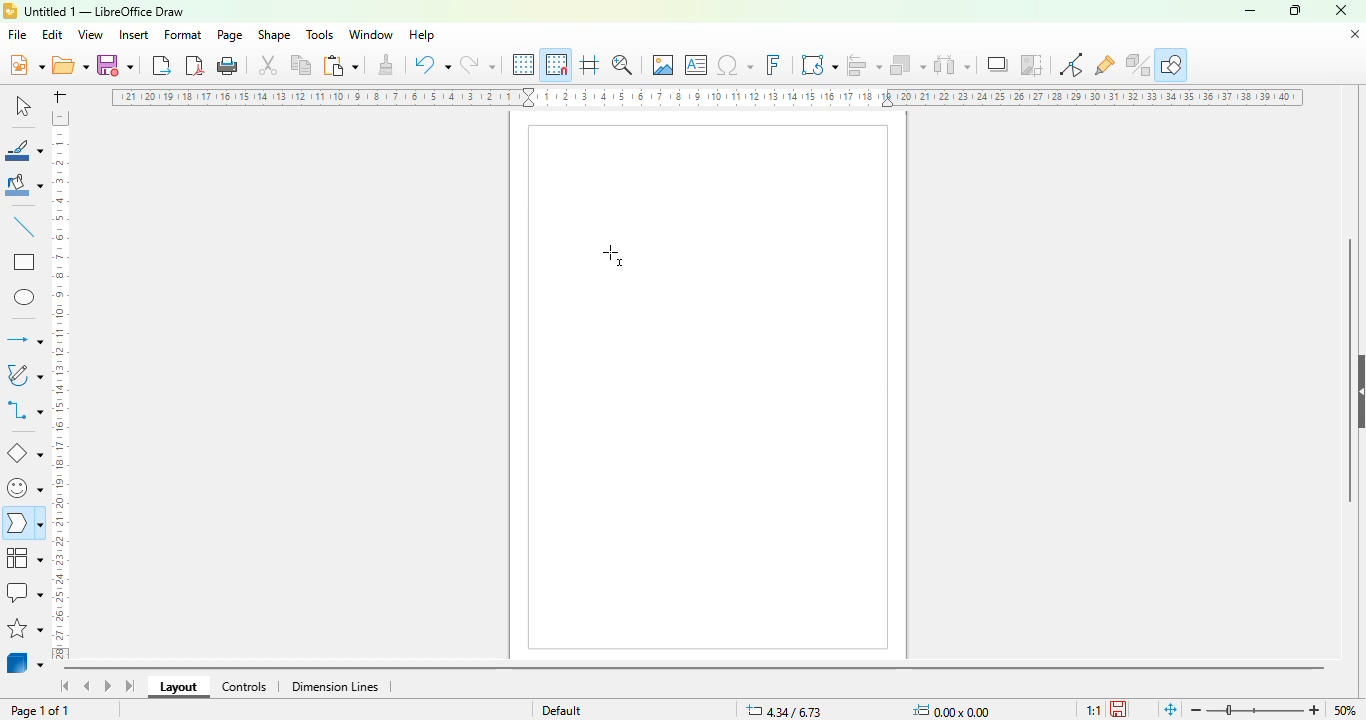  What do you see at coordinates (819, 64) in the screenshot?
I see `transformations` at bounding box center [819, 64].